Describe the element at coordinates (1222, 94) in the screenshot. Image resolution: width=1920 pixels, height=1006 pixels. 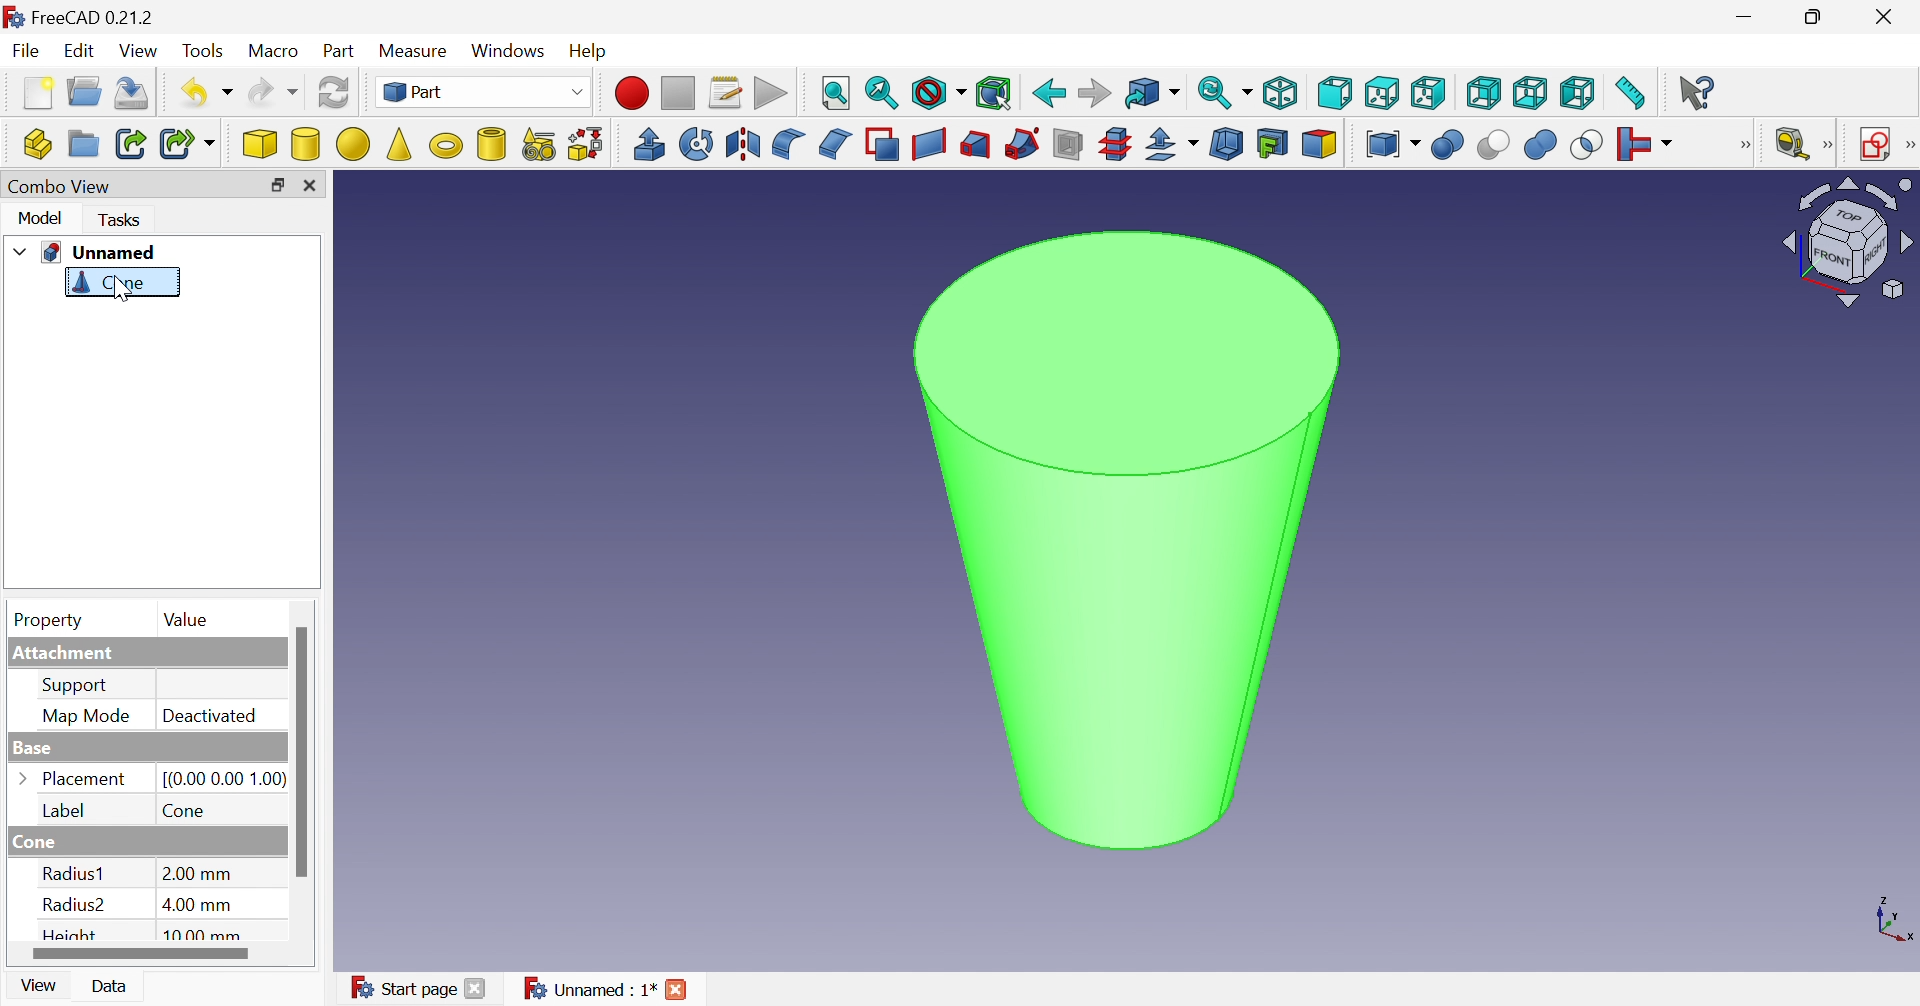
I see `Sync view` at that location.